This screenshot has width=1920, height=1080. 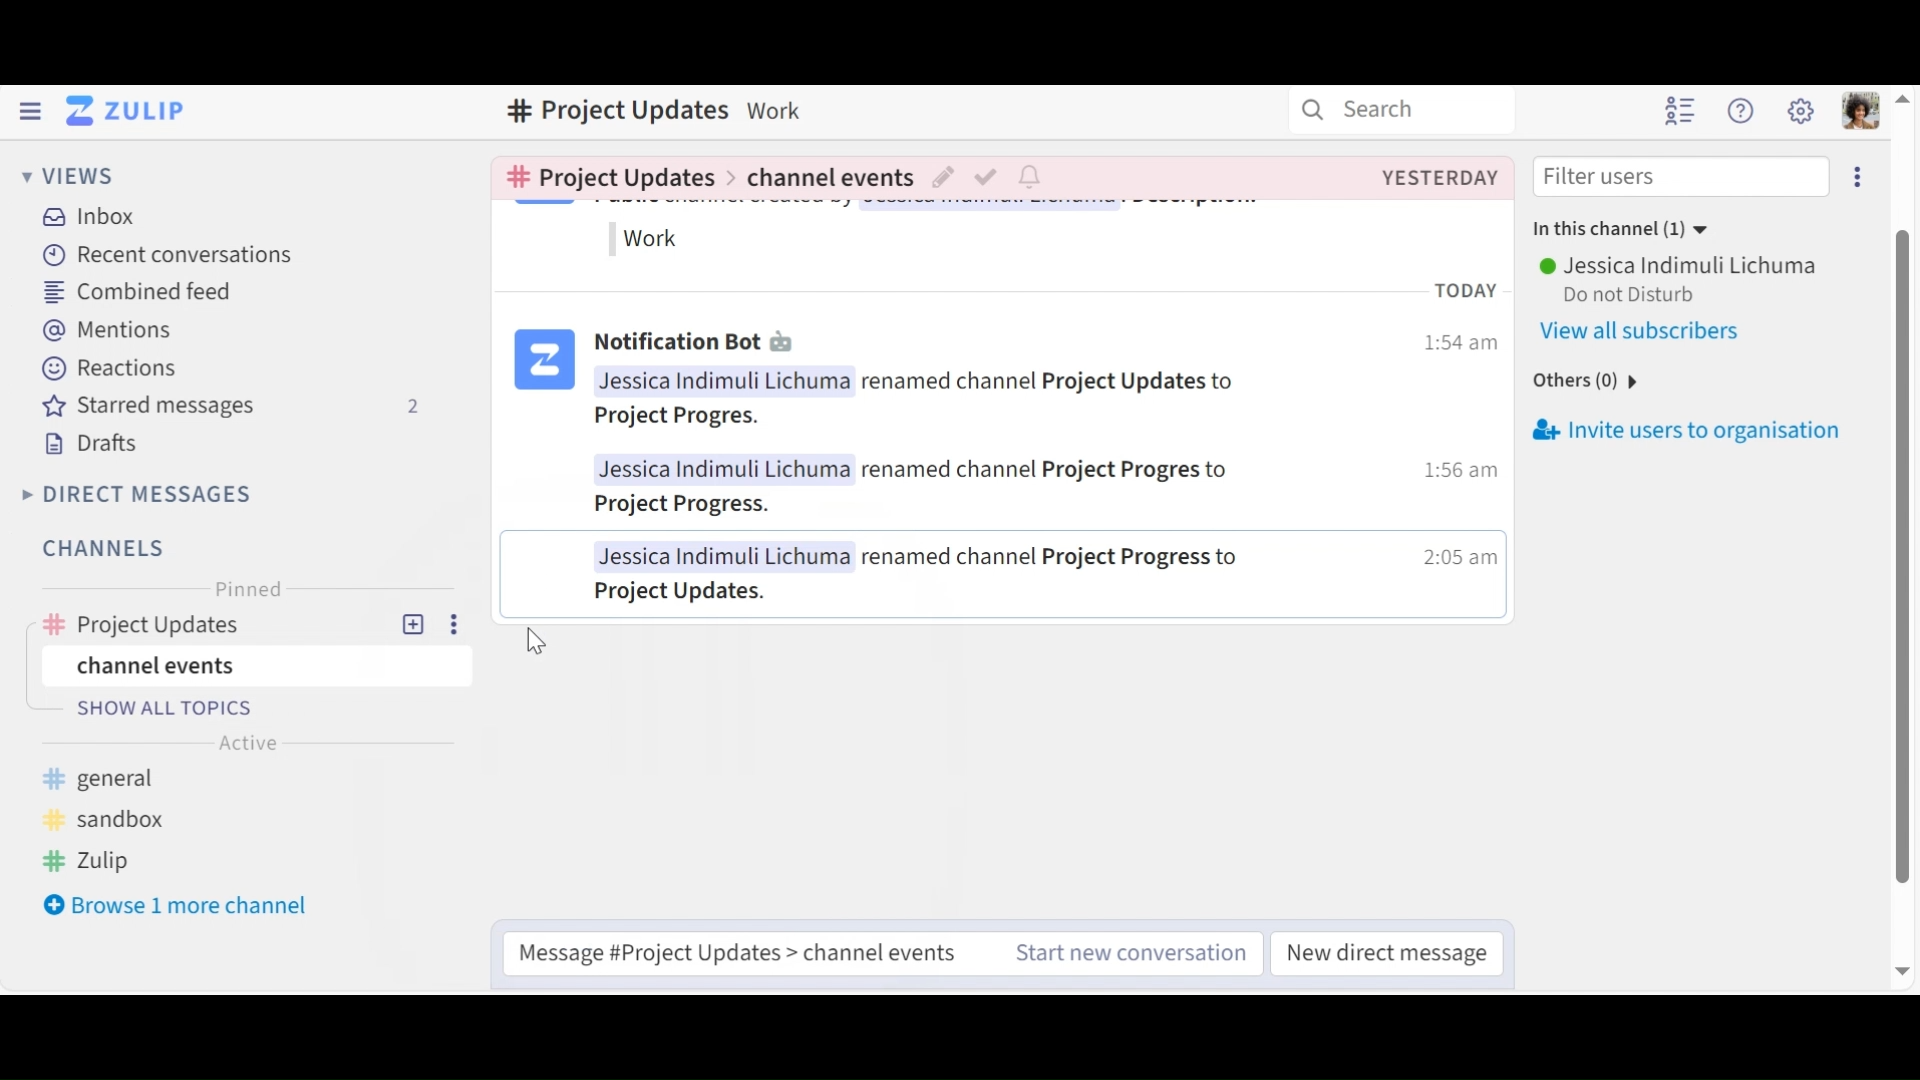 What do you see at coordinates (1858, 177) in the screenshot?
I see `Invite users to organisation` at bounding box center [1858, 177].